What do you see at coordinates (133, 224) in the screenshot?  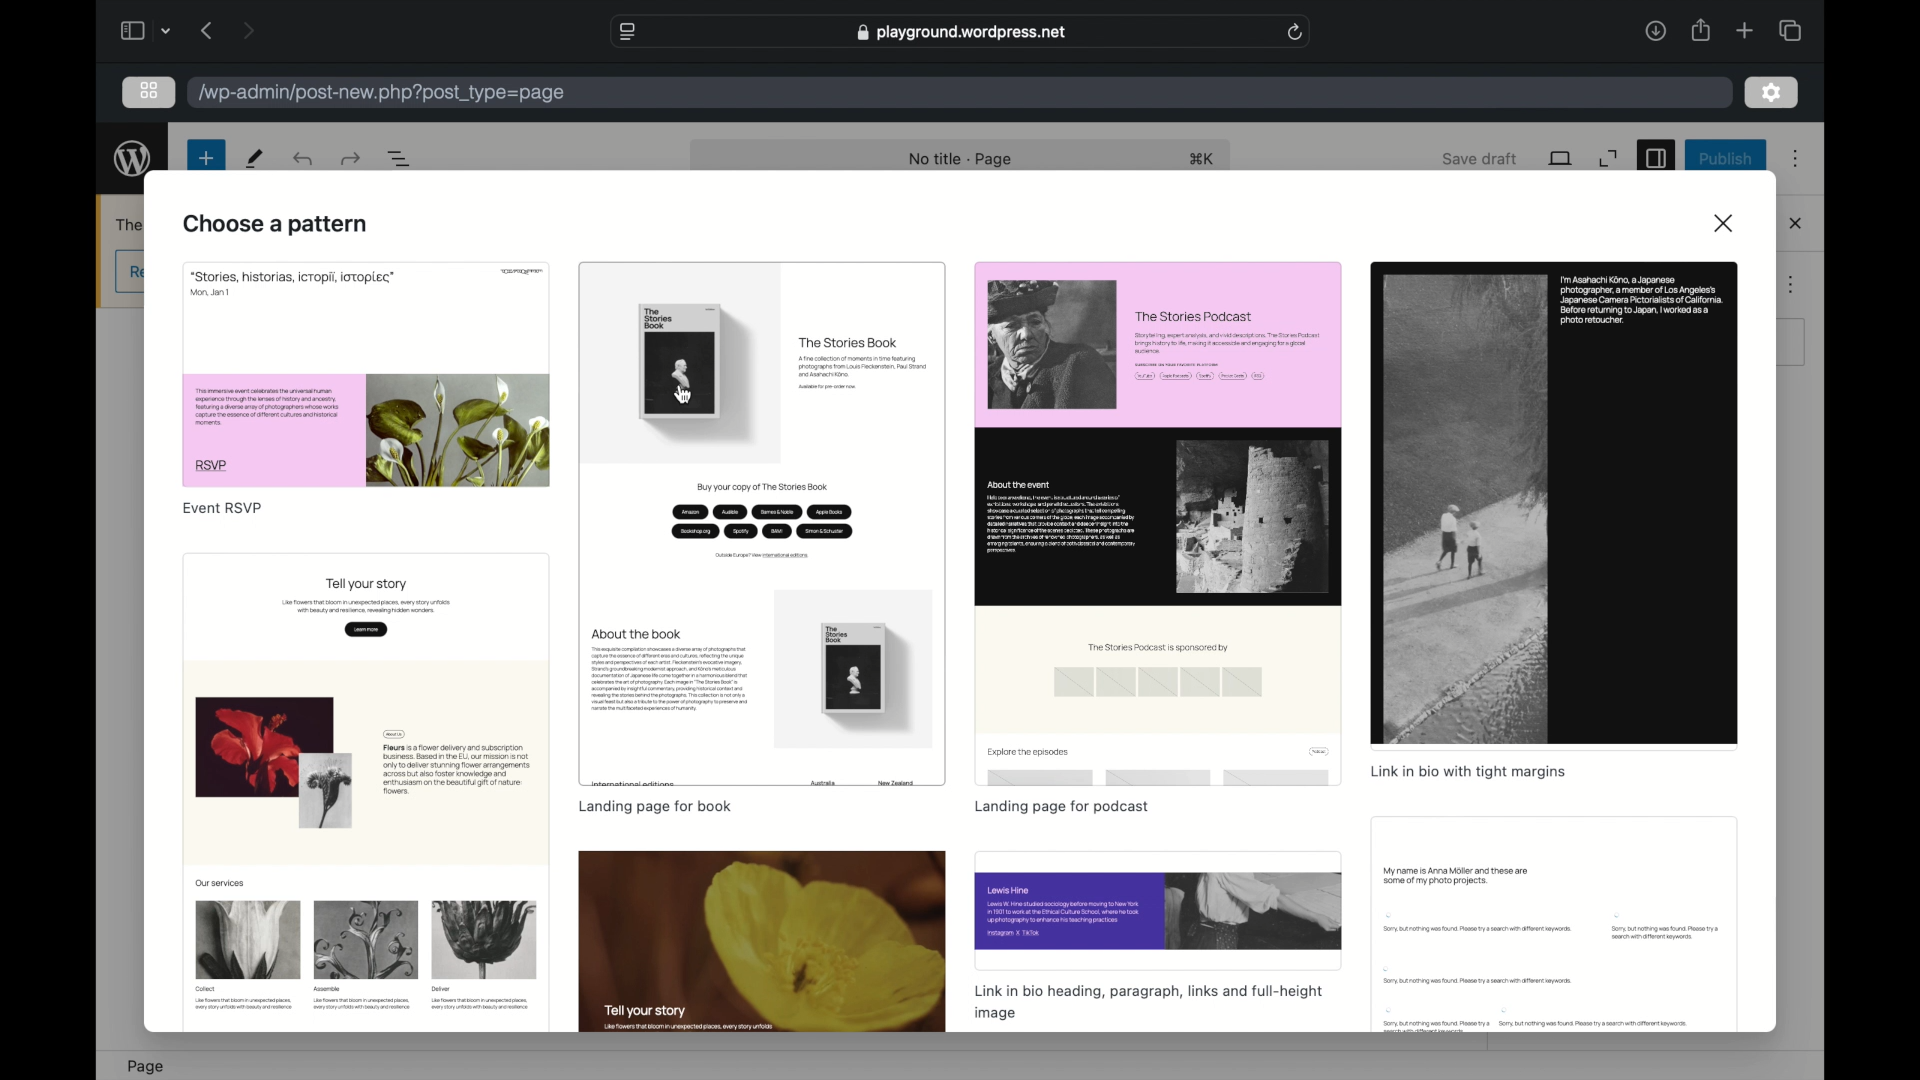 I see `obscure text` at bounding box center [133, 224].